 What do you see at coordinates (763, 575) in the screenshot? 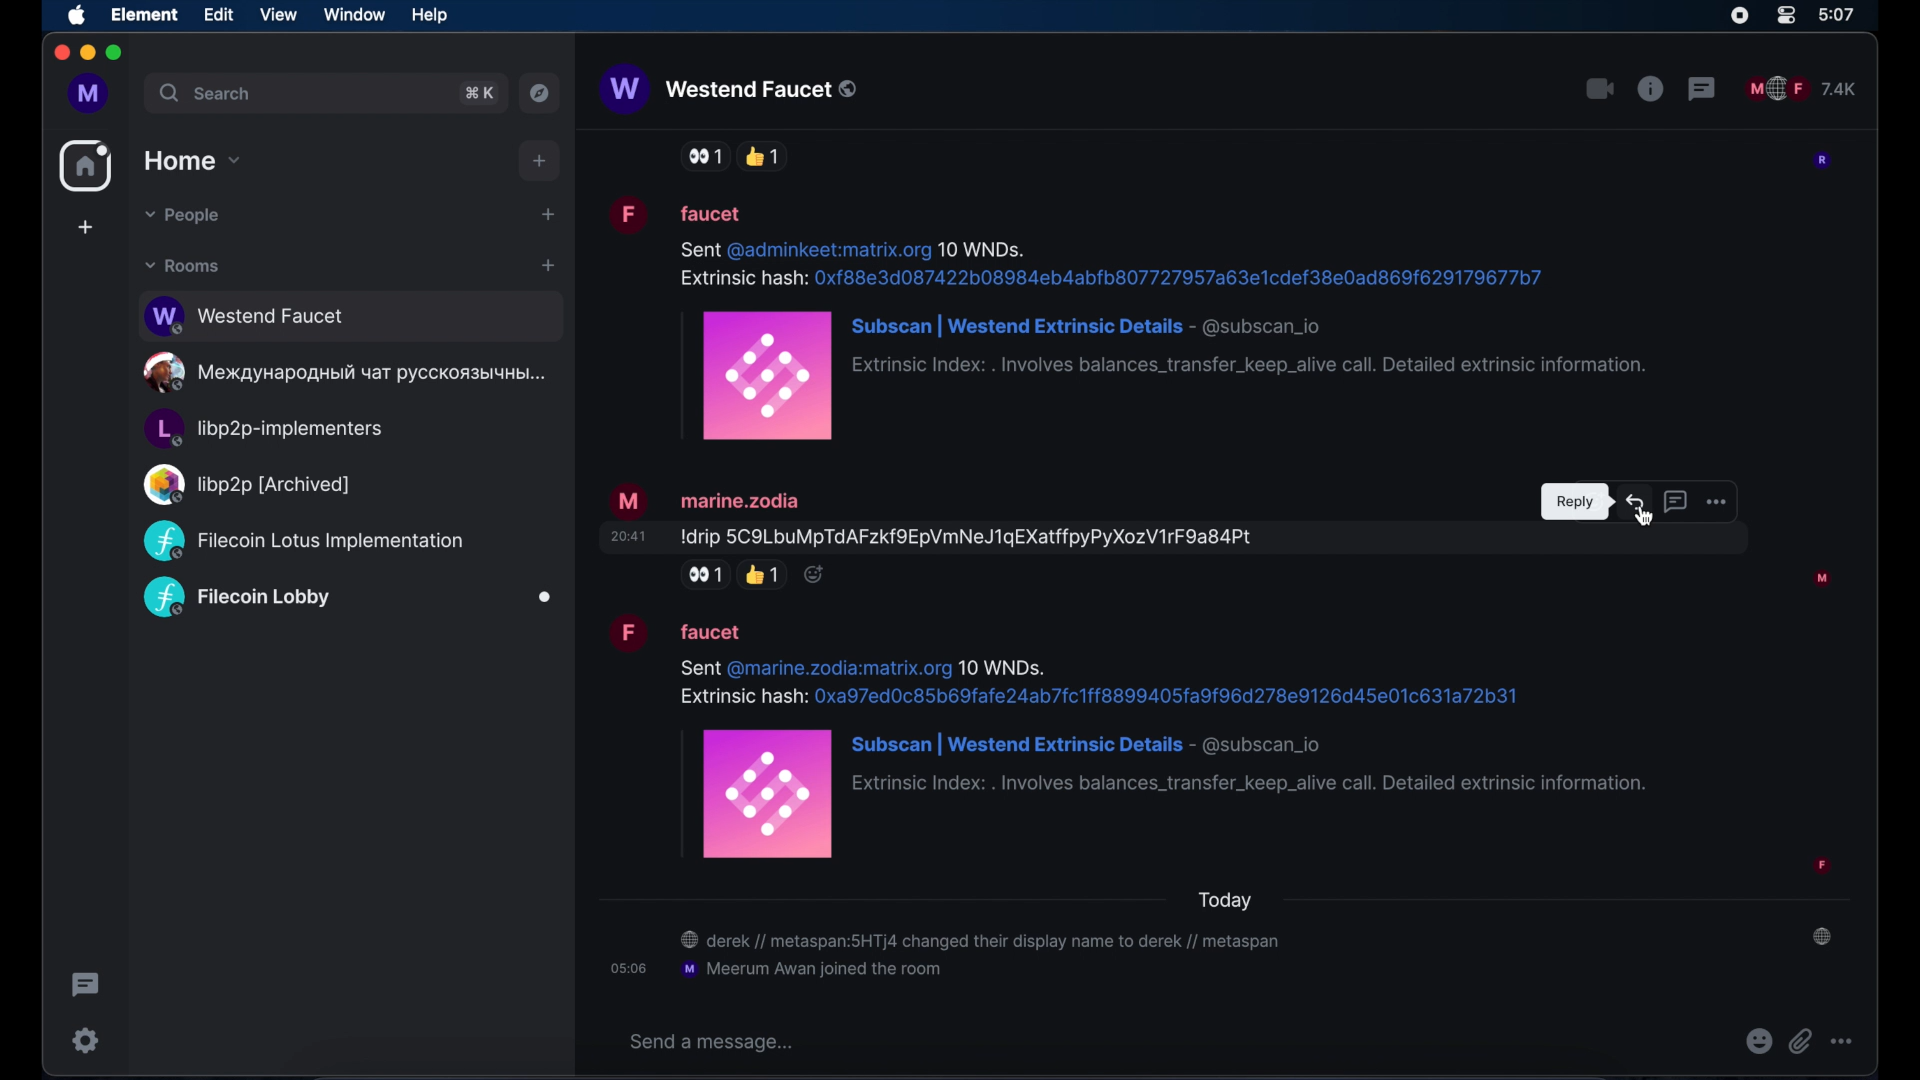
I see `thumbs up reaction` at bounding box center [763, 575].